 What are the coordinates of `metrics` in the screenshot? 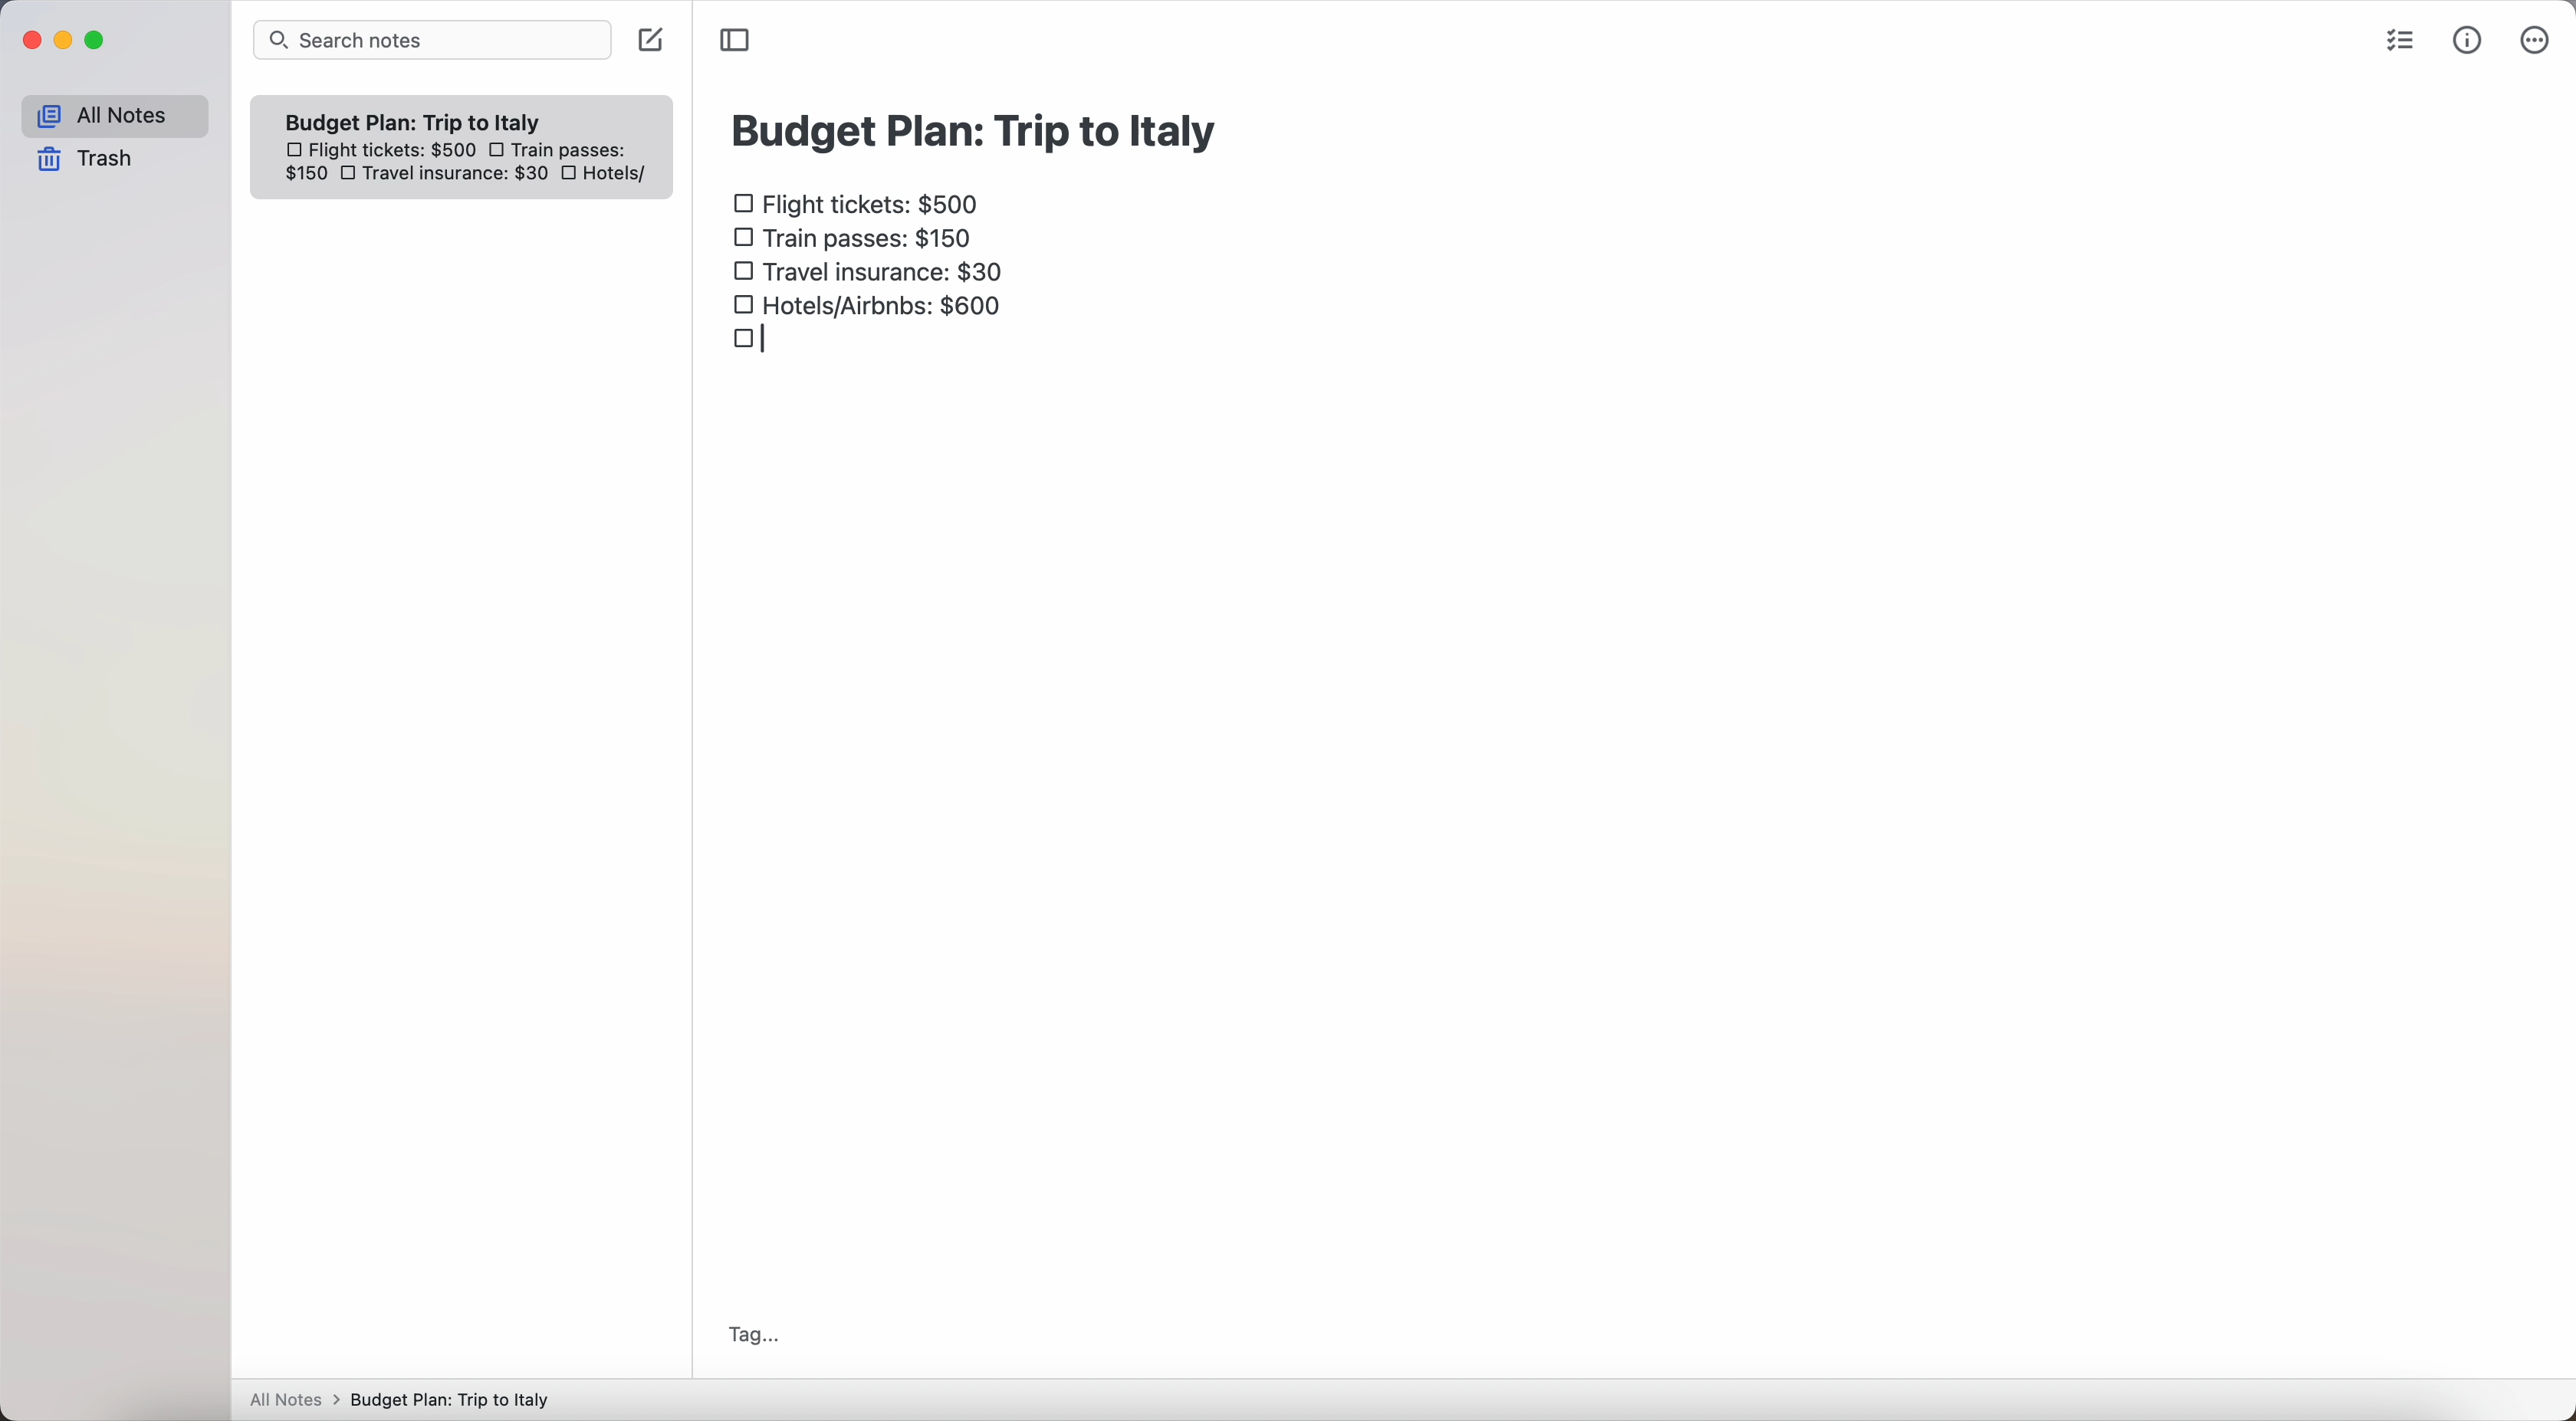 It's located at (2468, 43).